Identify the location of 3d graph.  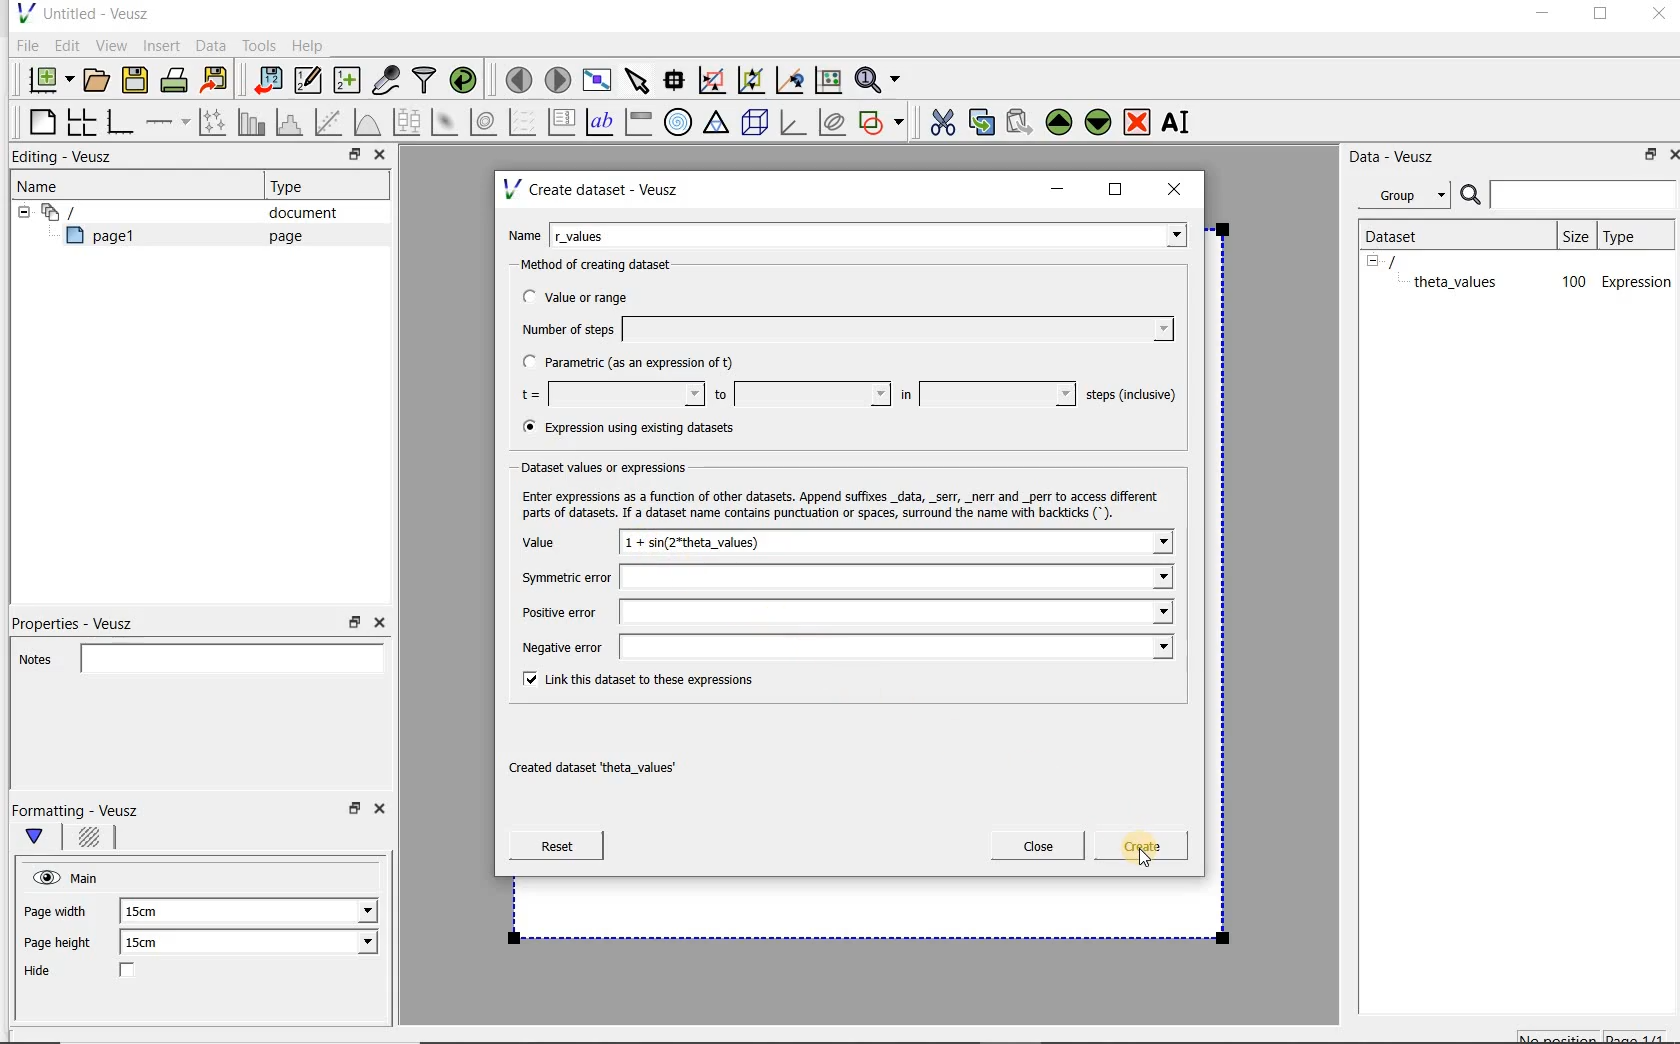
(794, 124).